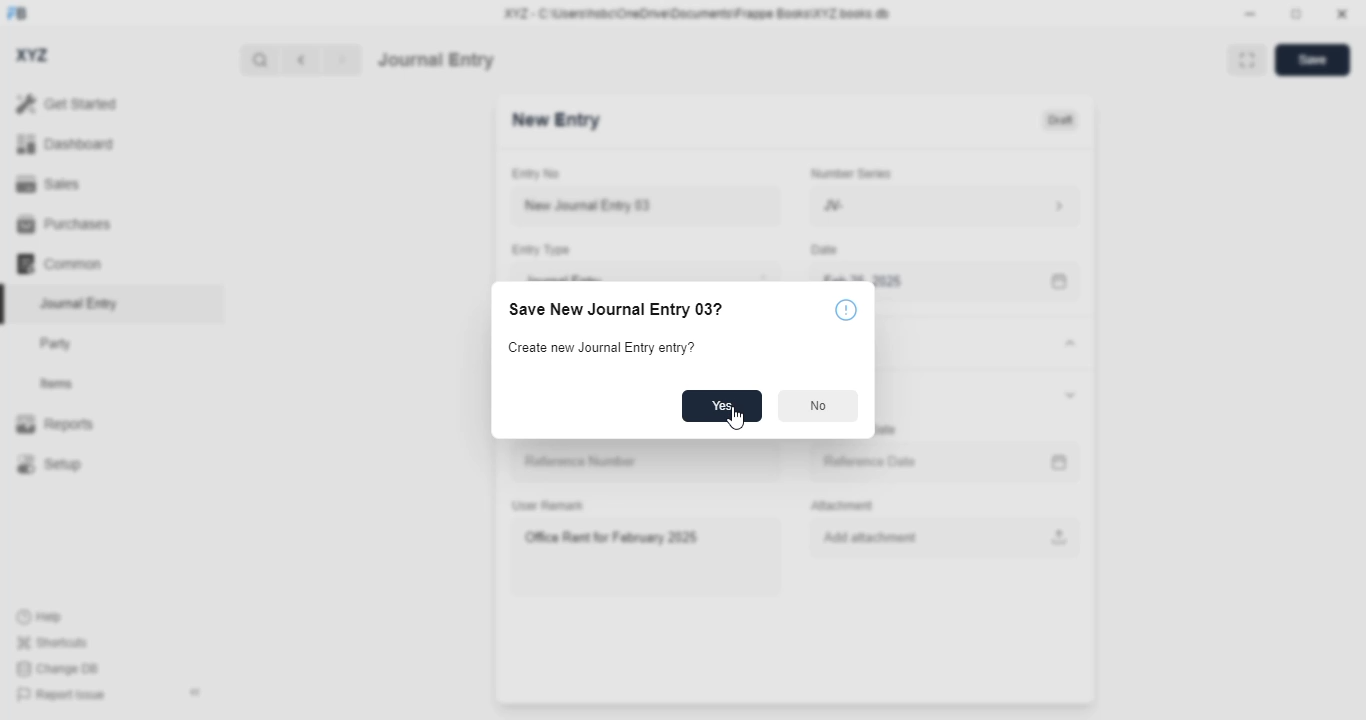 This screenshot has width=1366, height=720. I want to click on setup, so click(48, 463).